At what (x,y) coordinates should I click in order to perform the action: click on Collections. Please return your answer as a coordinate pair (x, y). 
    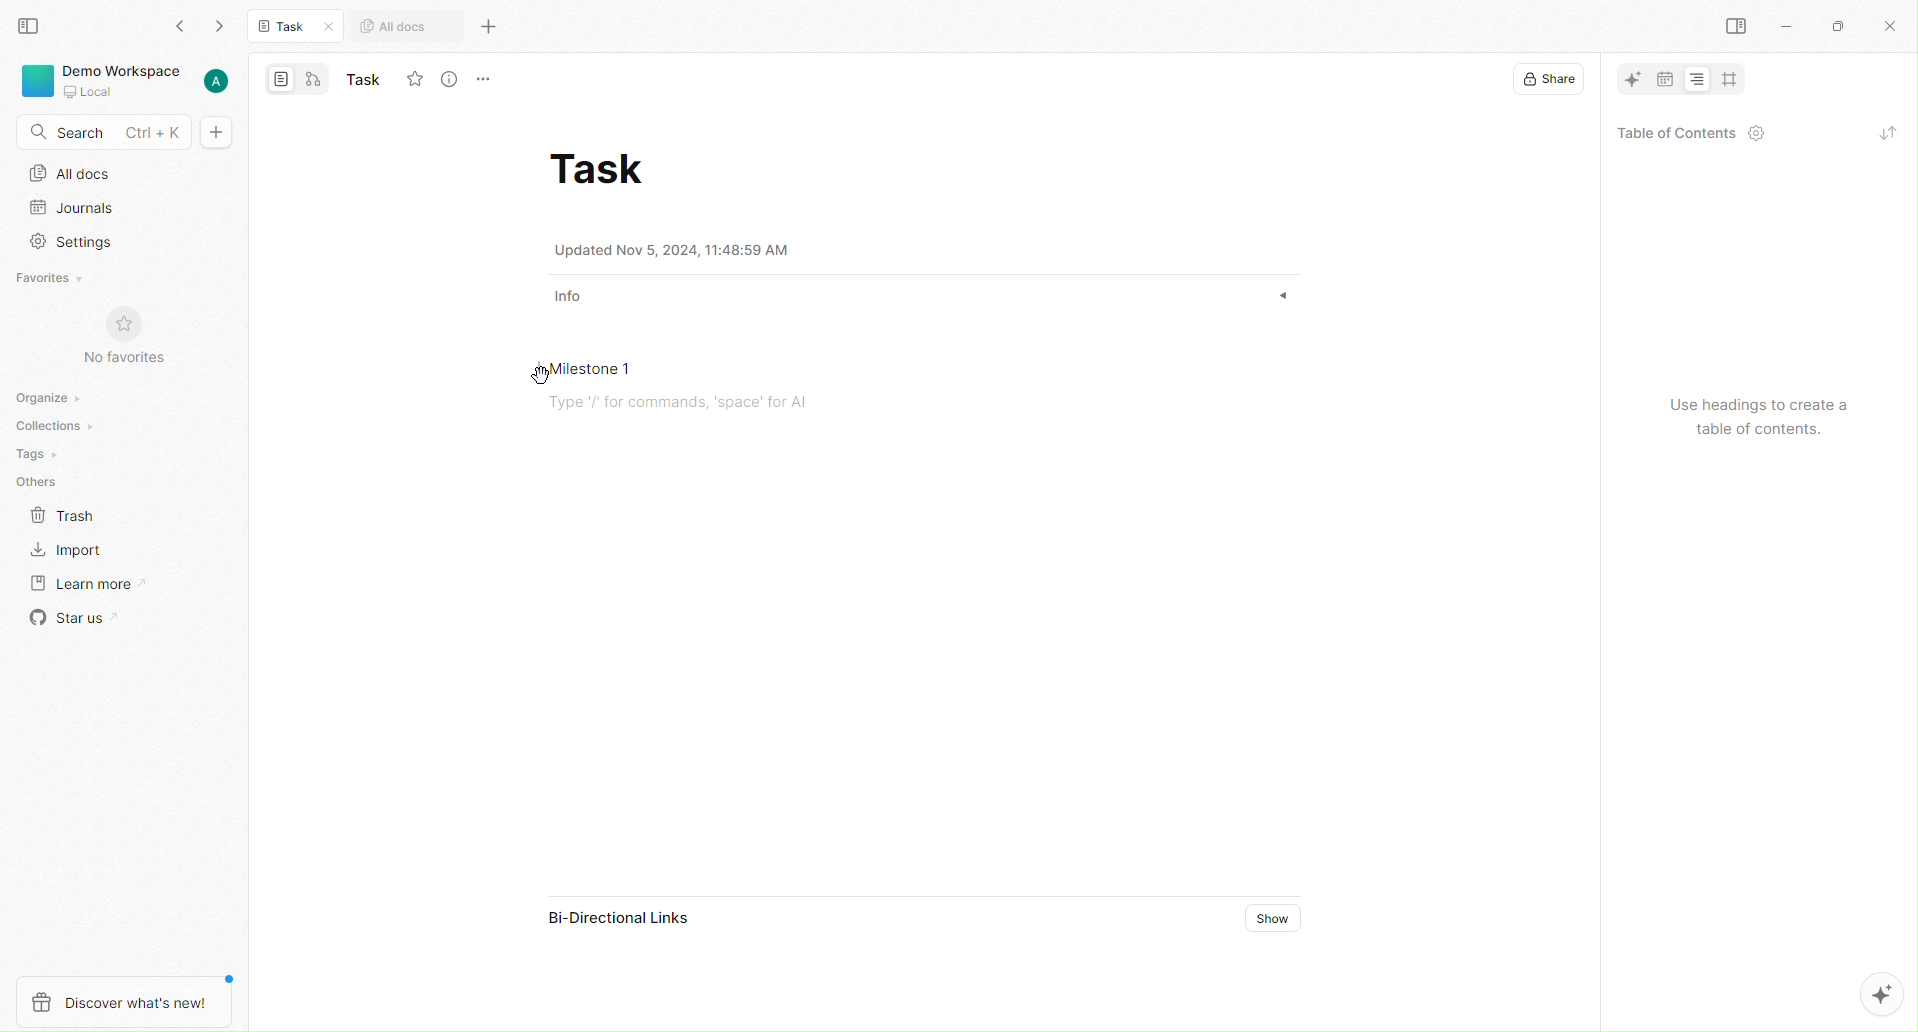
    Looking at the image, I should click on (51, 425).